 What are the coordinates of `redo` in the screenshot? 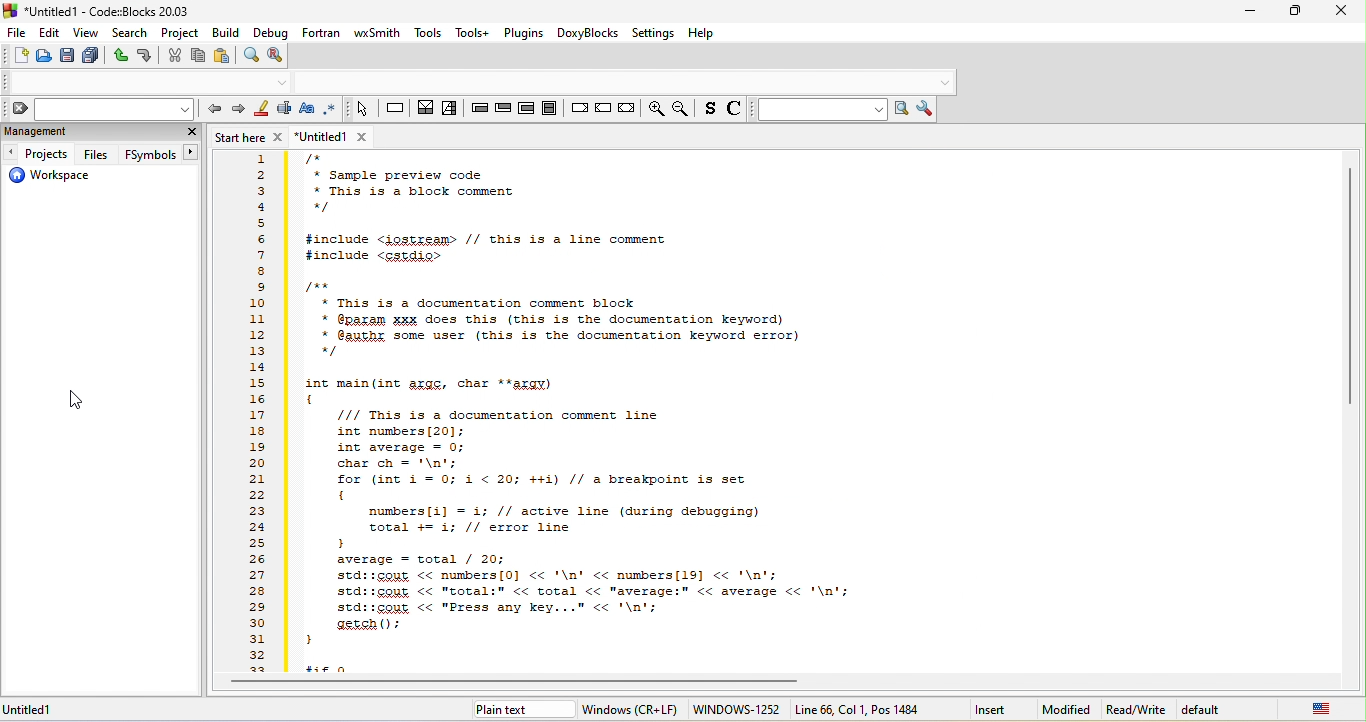 It's located at (146, 58).